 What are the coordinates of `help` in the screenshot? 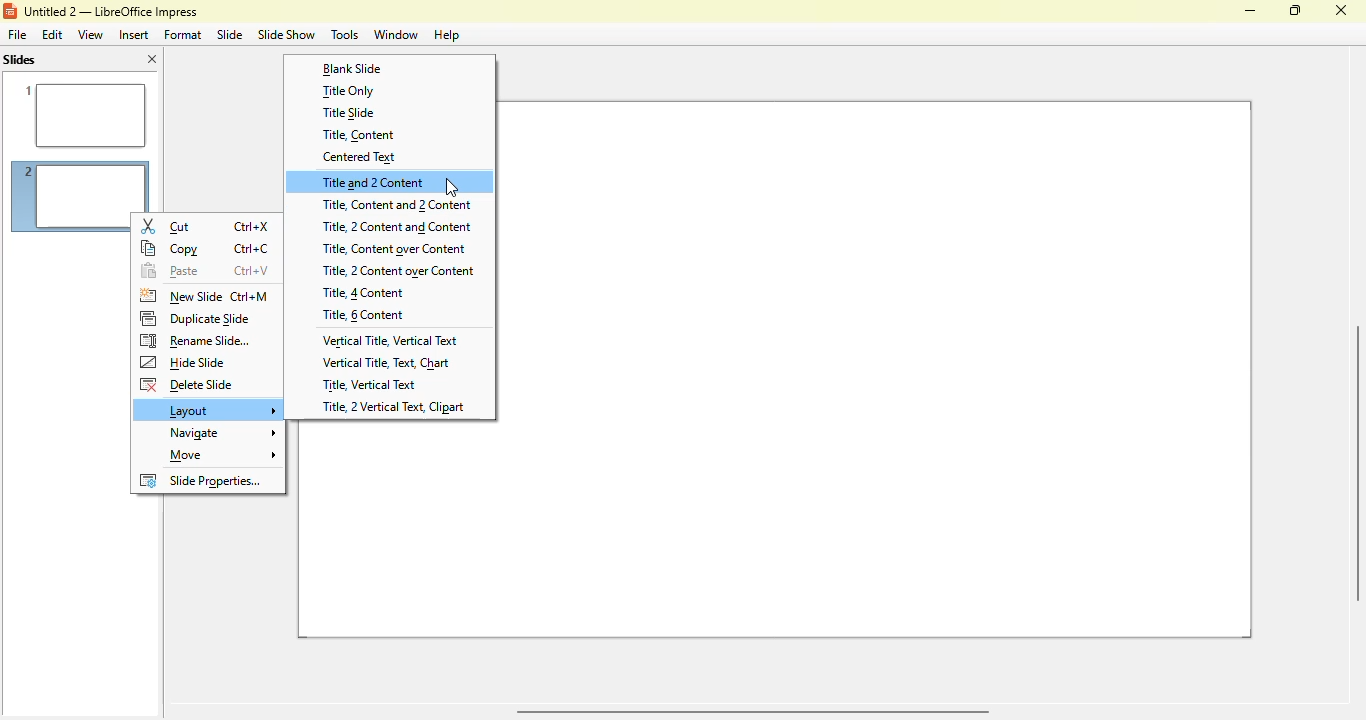 It's located at (447, 35).